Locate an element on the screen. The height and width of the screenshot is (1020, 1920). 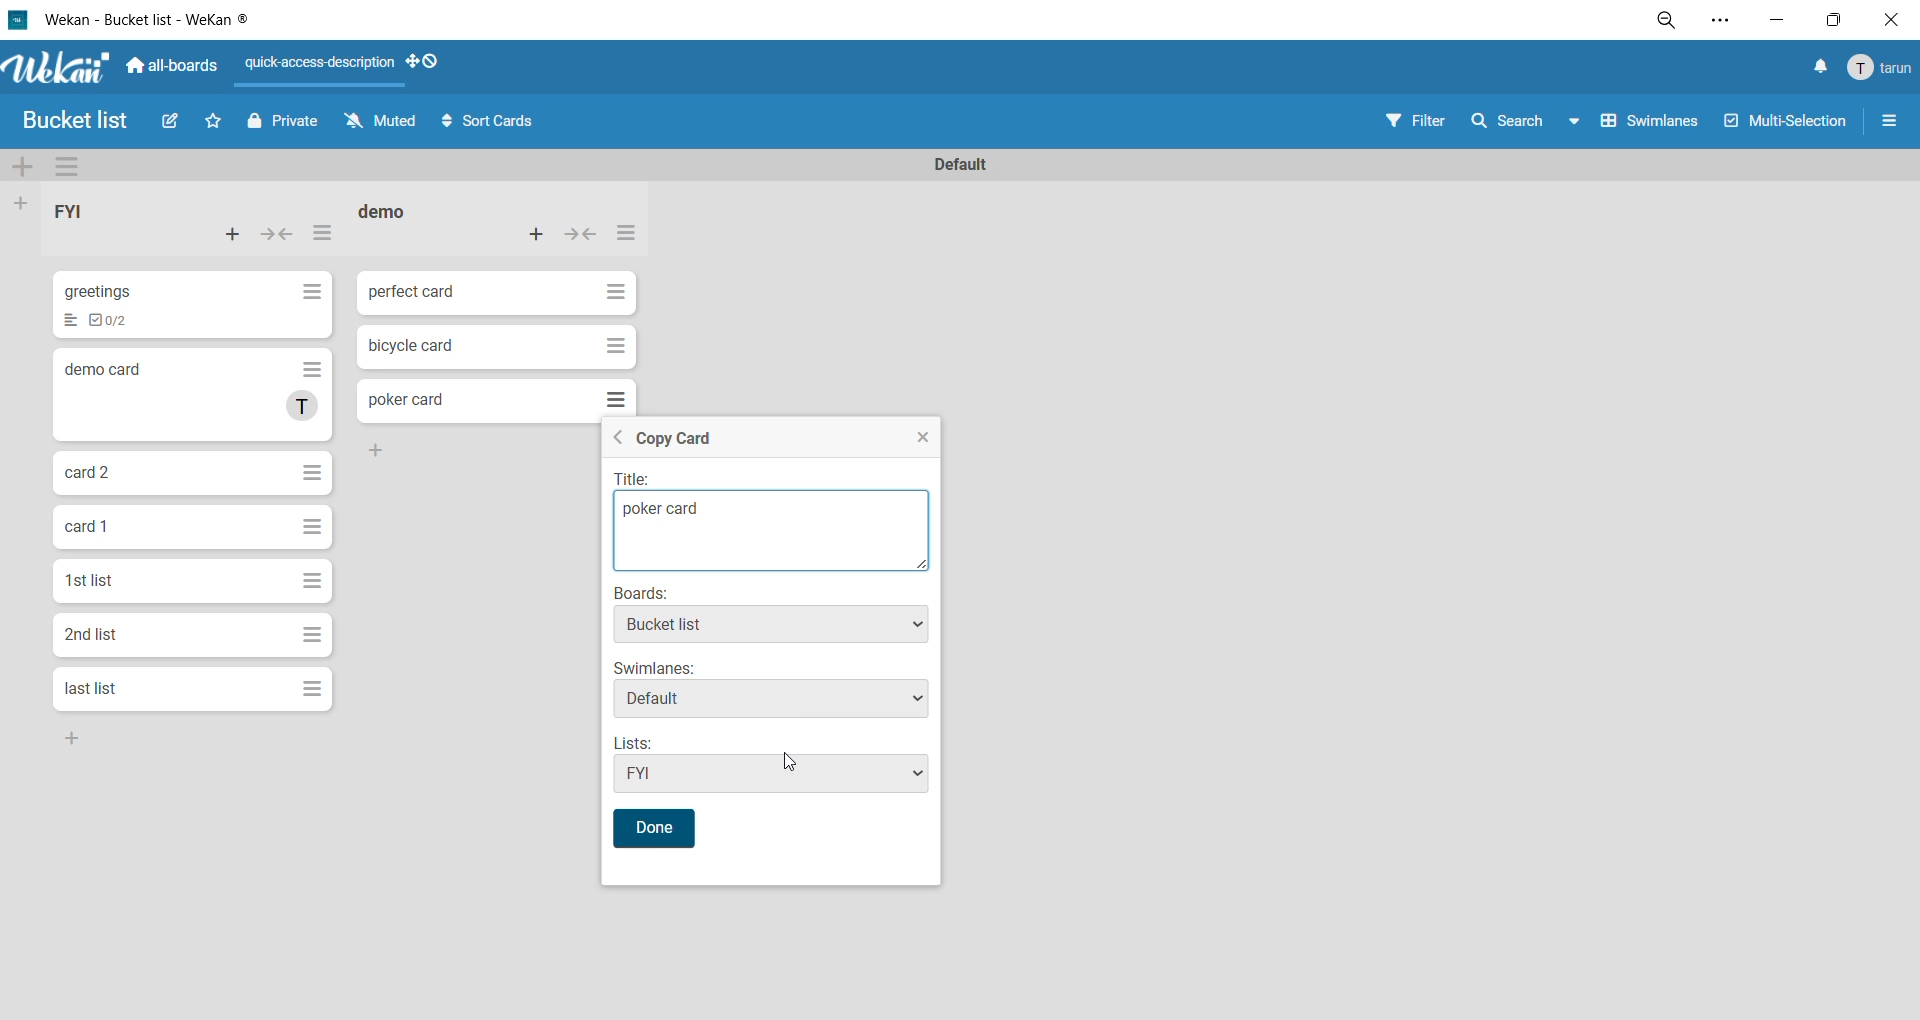
Add Button is located at coordinates (89, 739).